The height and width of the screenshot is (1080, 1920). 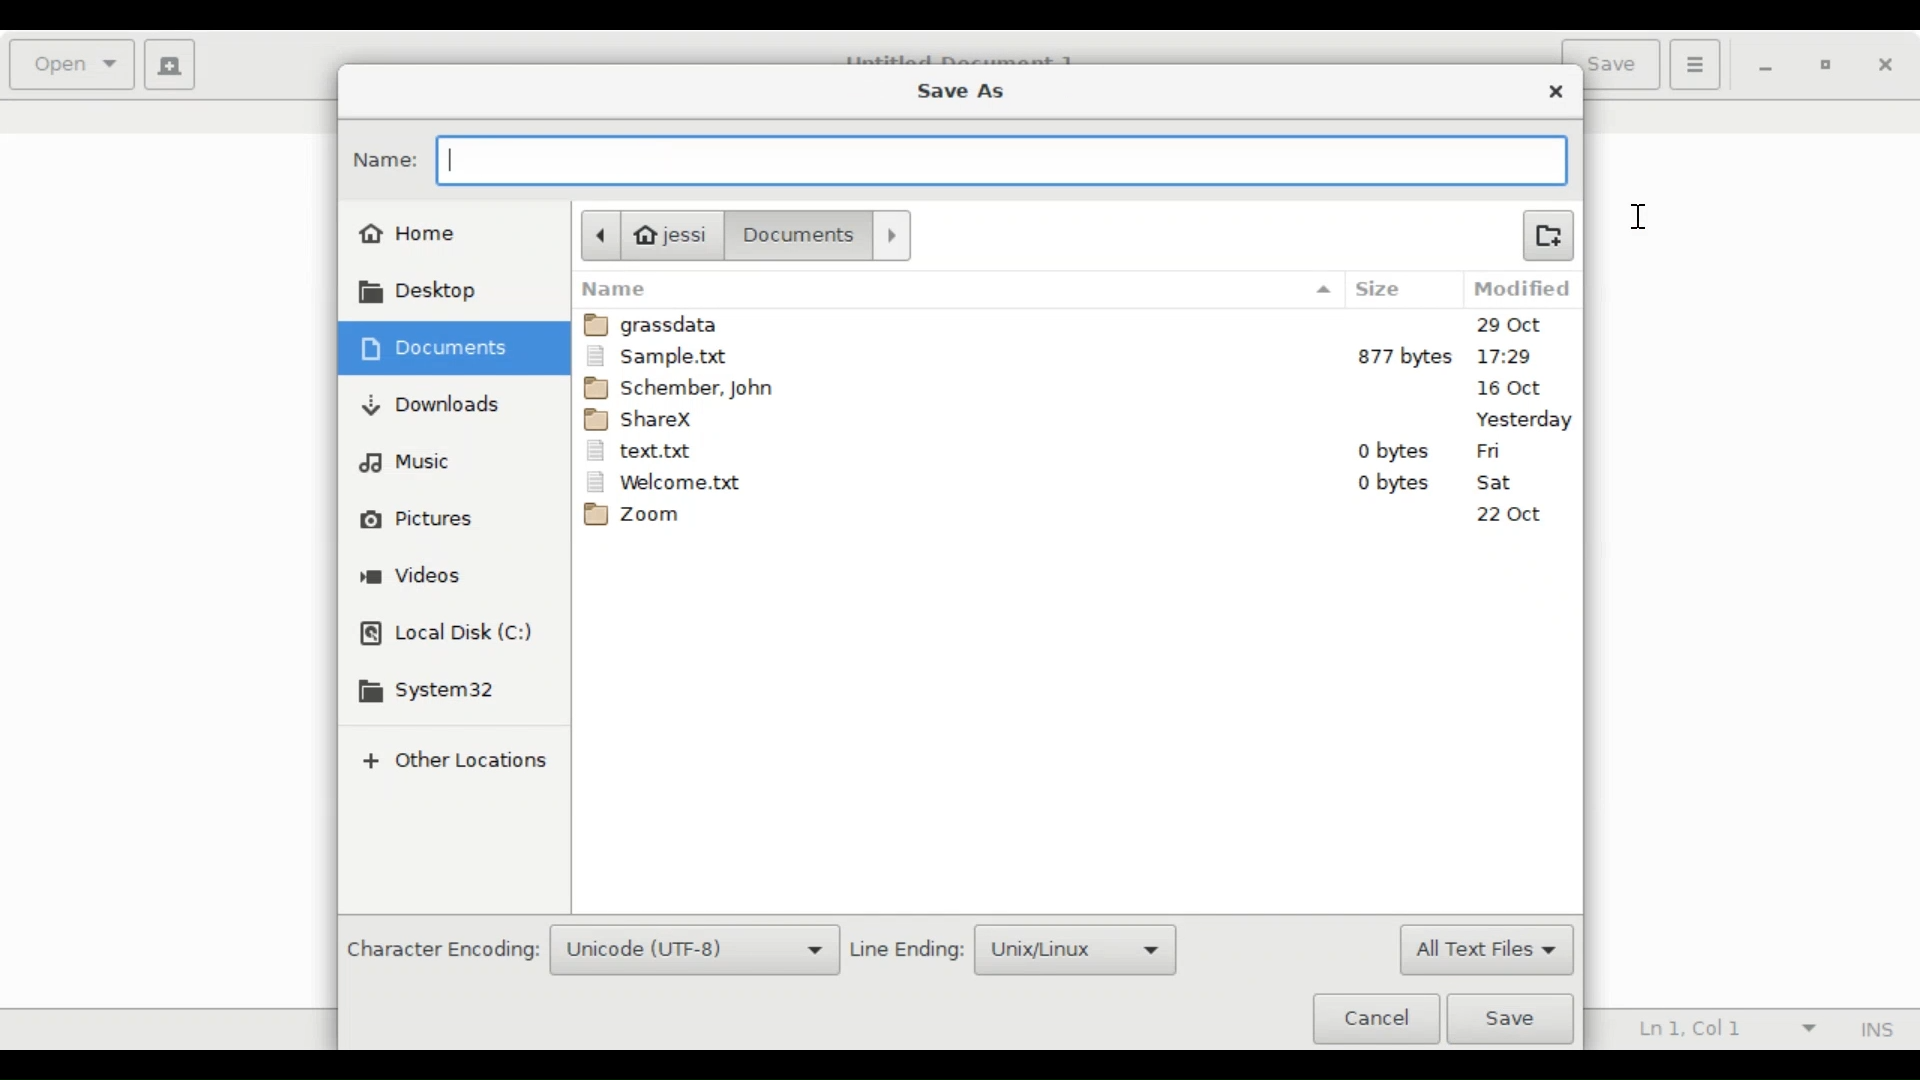 What do you see at coordinates (440, 348) in the screenshot?
I see `Documents` at bounding box center [440, 348].